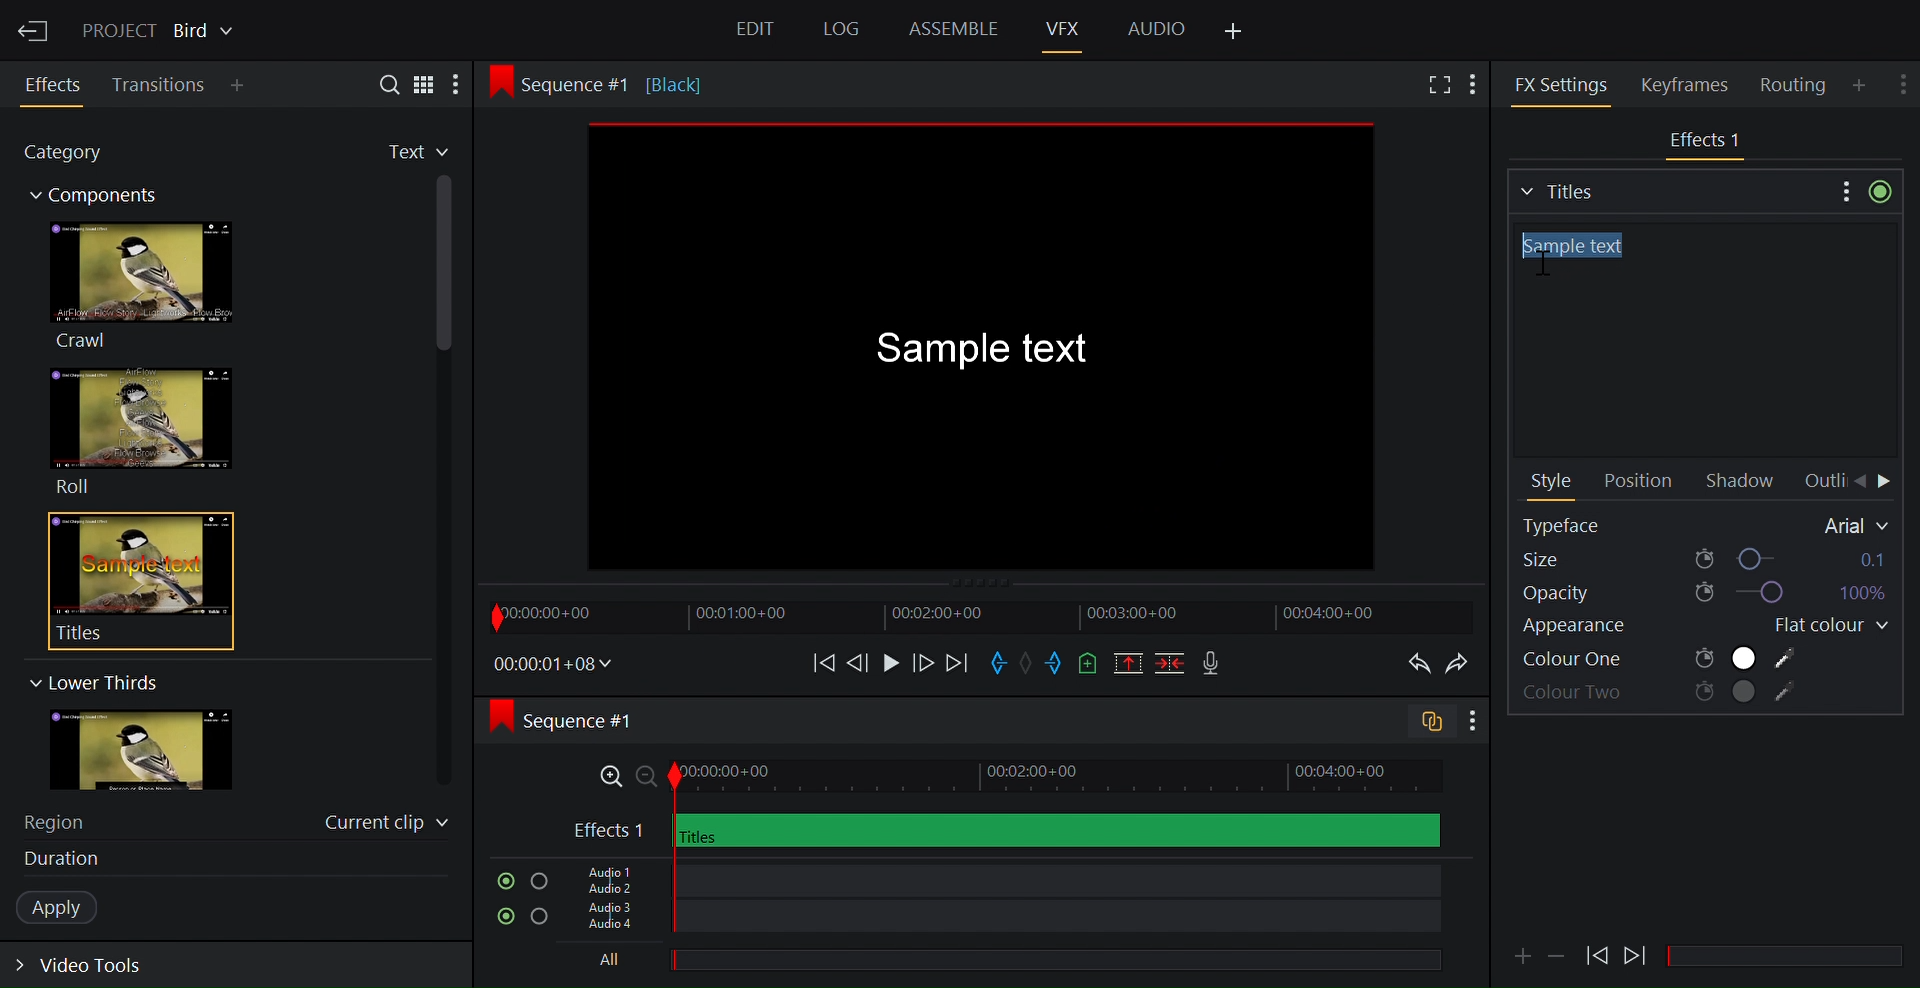  Describe the element at coordinates (35, 28) in the screenshot. I see `Exit Current Project` at that location.